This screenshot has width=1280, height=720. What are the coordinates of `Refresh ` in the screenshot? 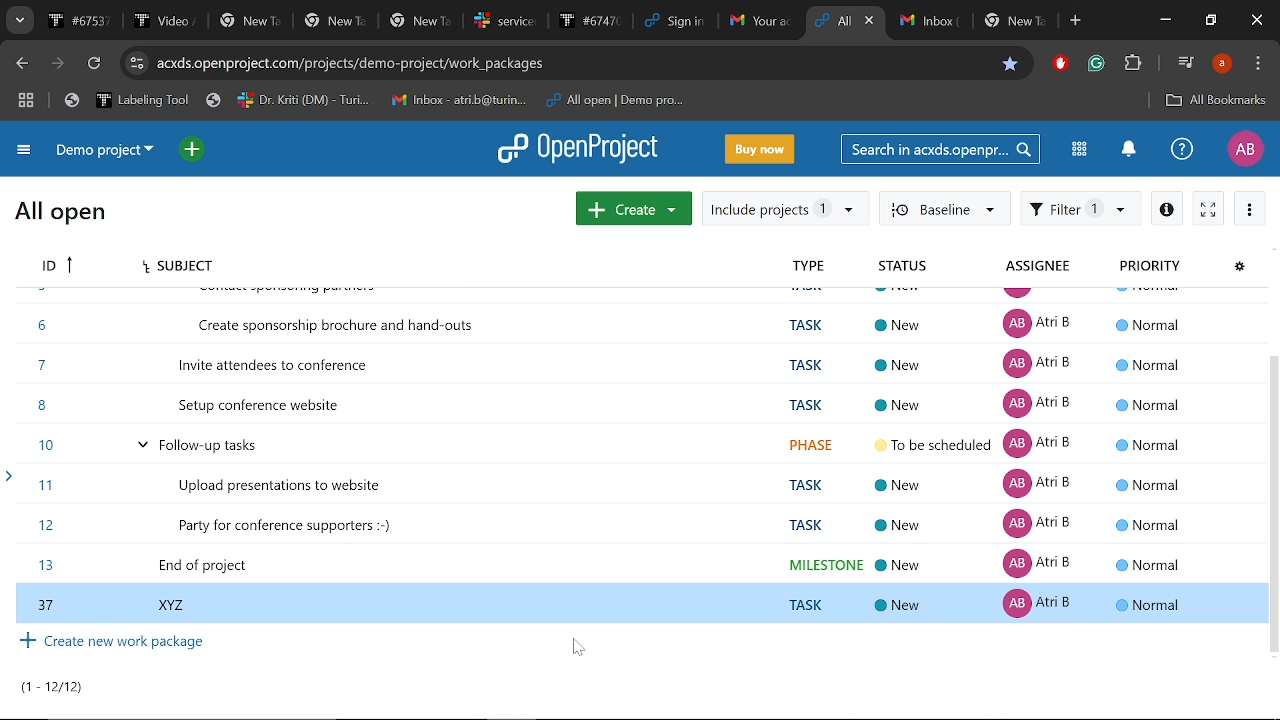 It's located at (96, 64).